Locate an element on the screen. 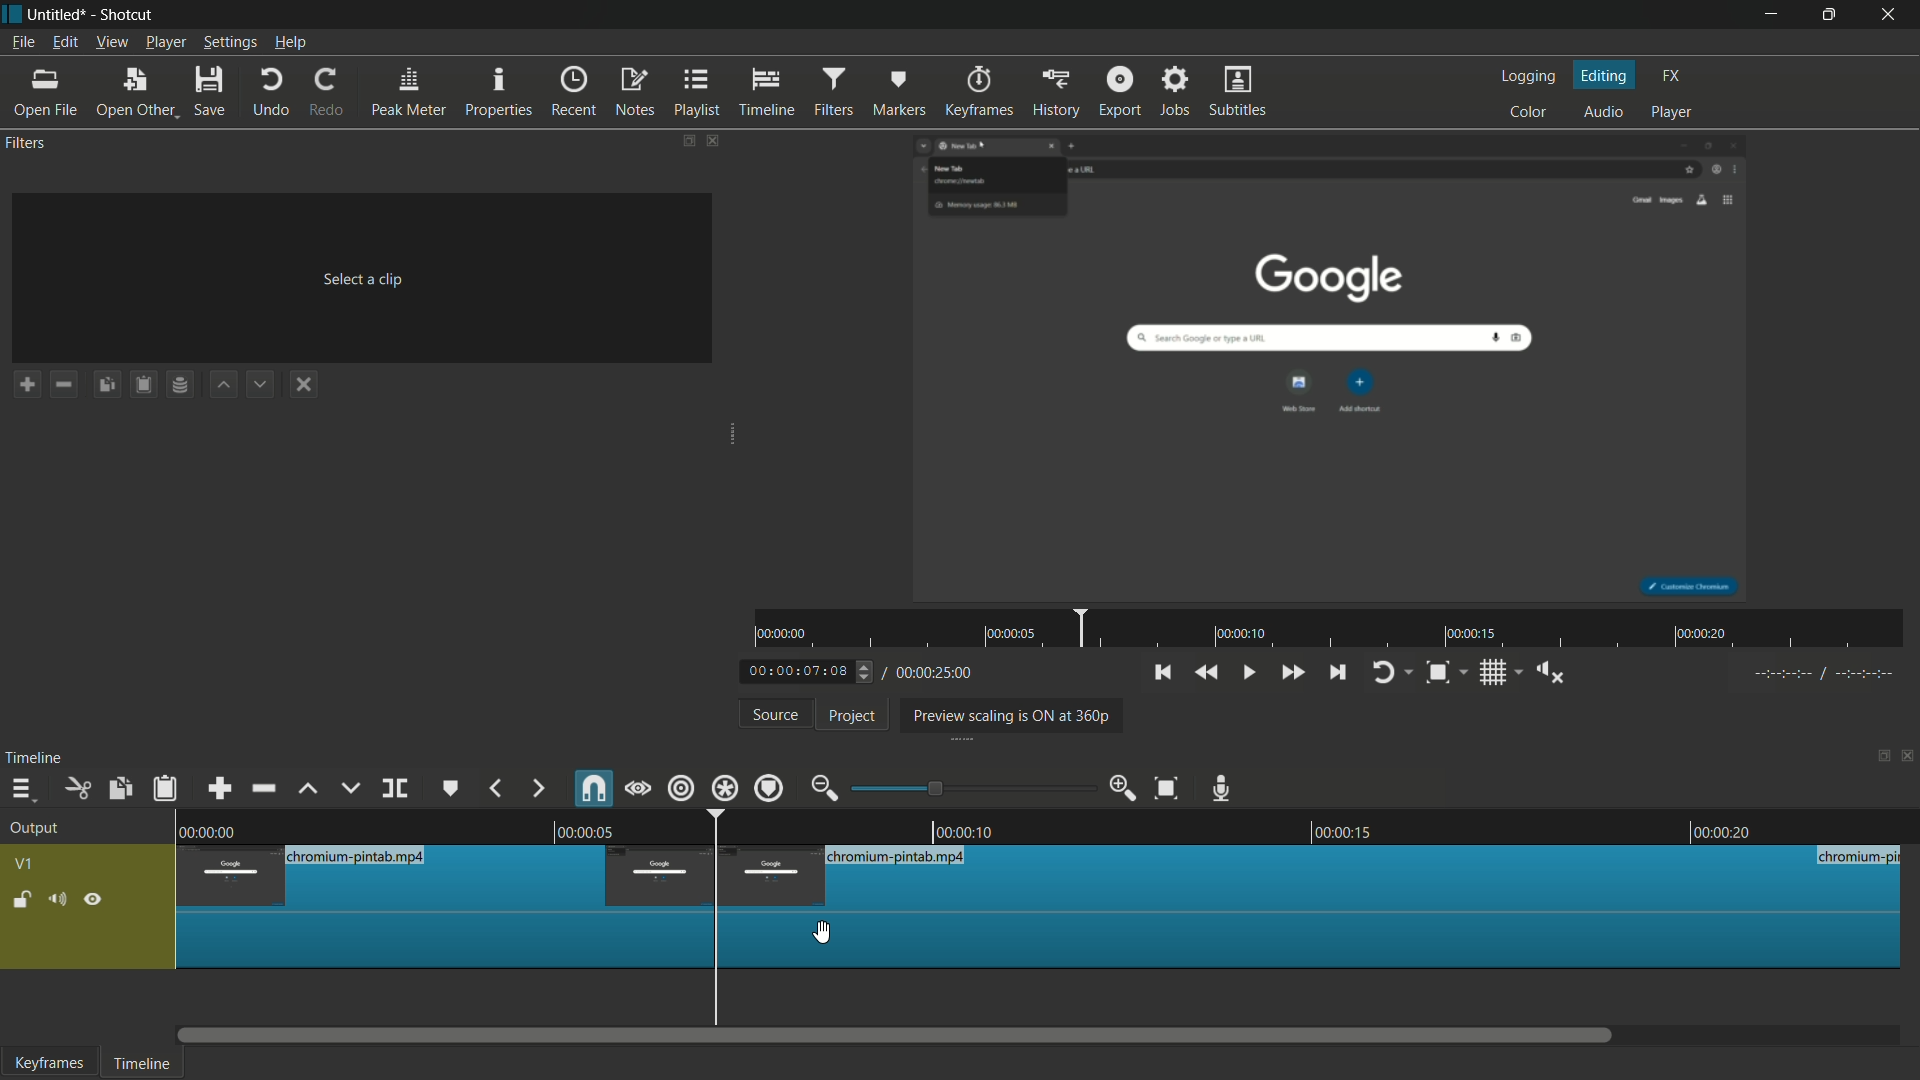 The image size is (1920, 1080). peak meter is located at coordinates (408, 93).